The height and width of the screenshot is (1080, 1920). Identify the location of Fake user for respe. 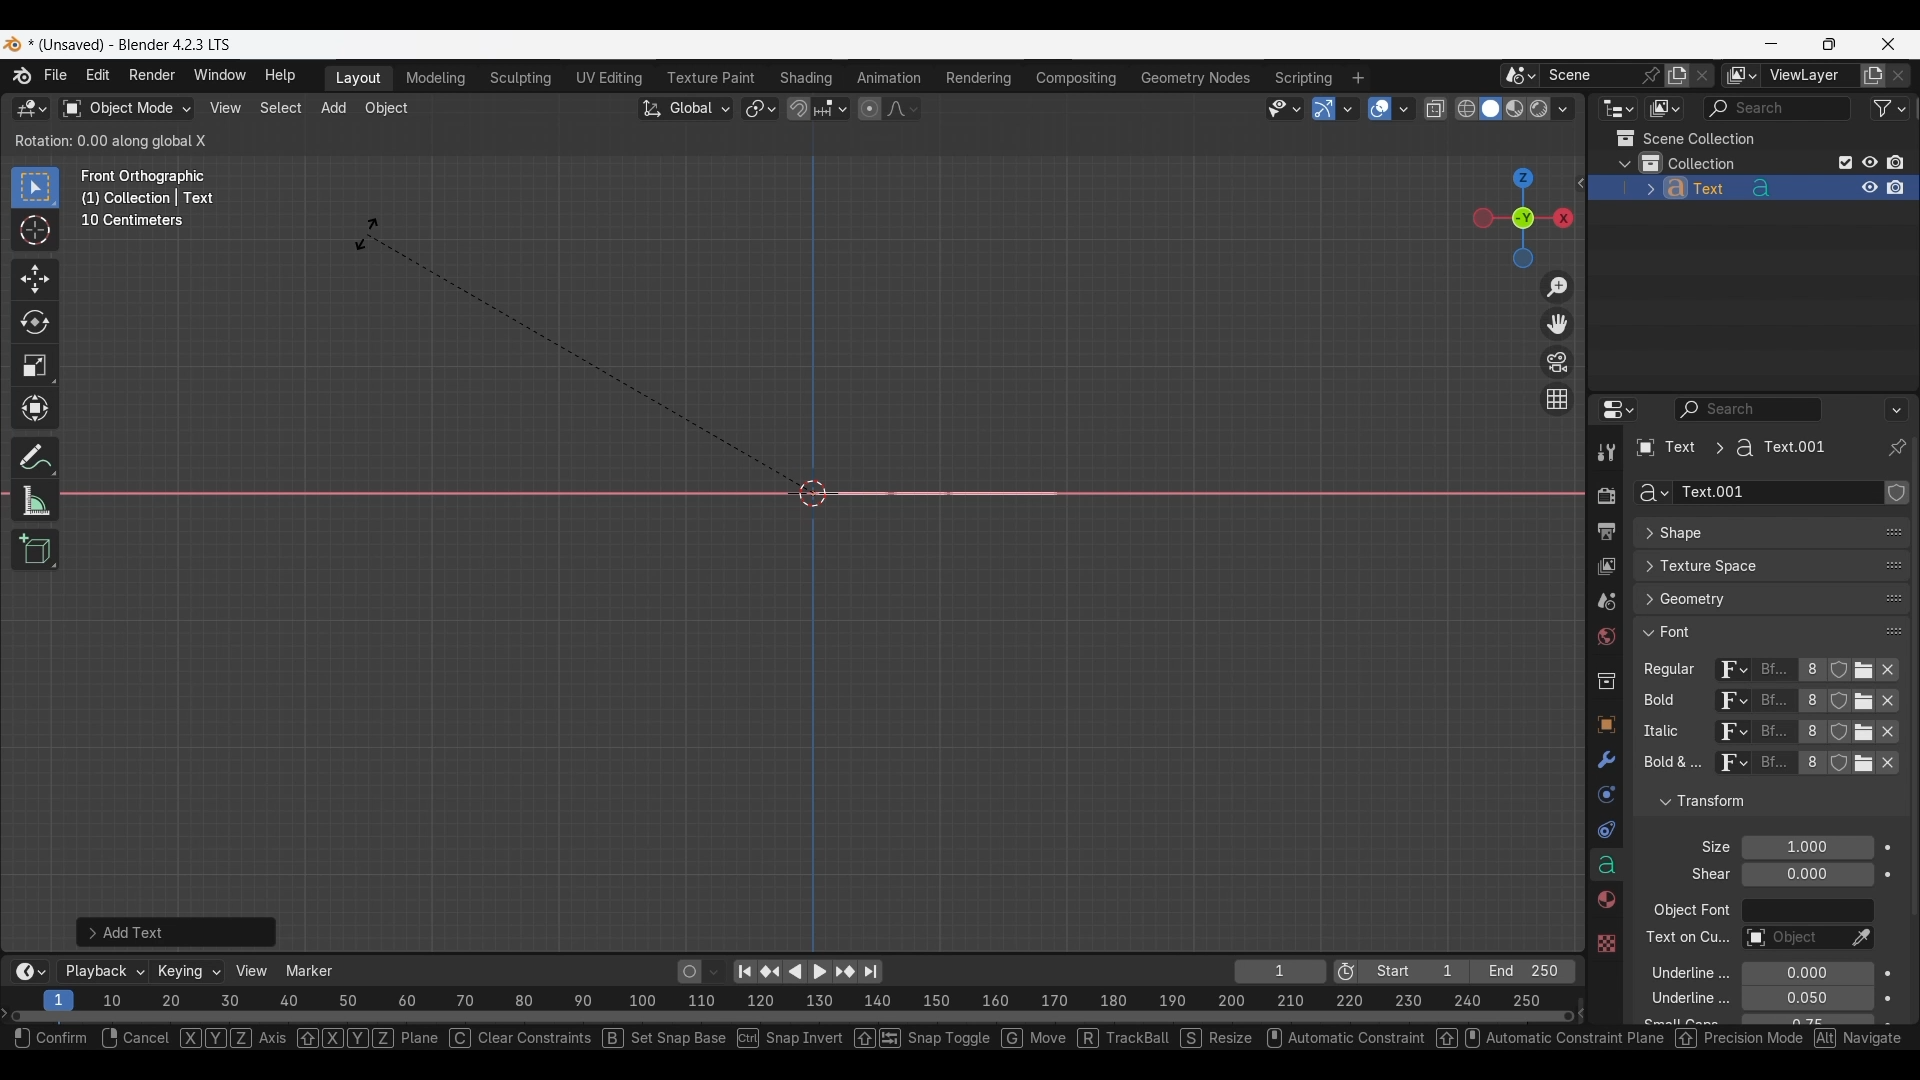
(1840, 717).